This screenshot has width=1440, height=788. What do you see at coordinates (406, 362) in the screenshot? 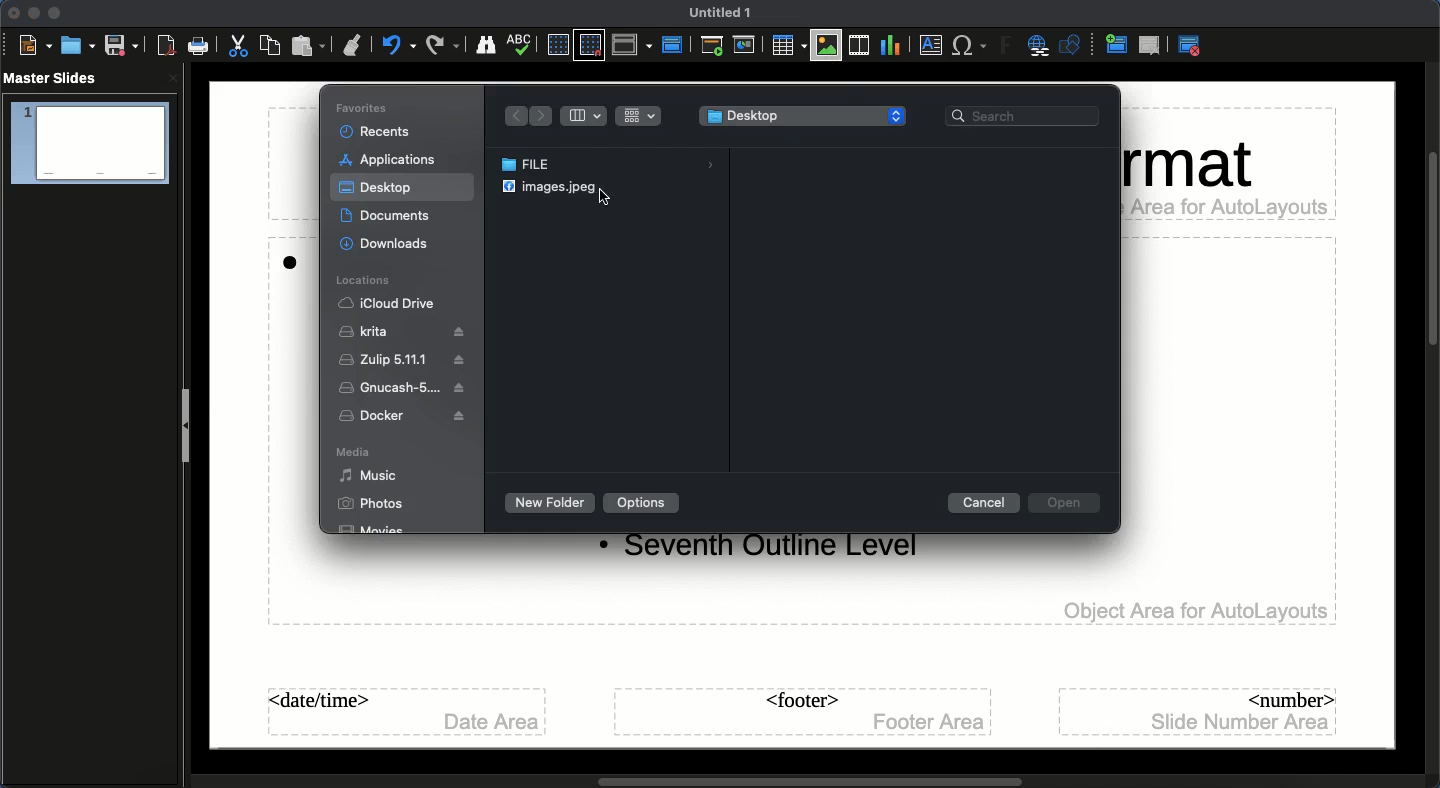
I see `Zulip` at bounding box center [406, 362].